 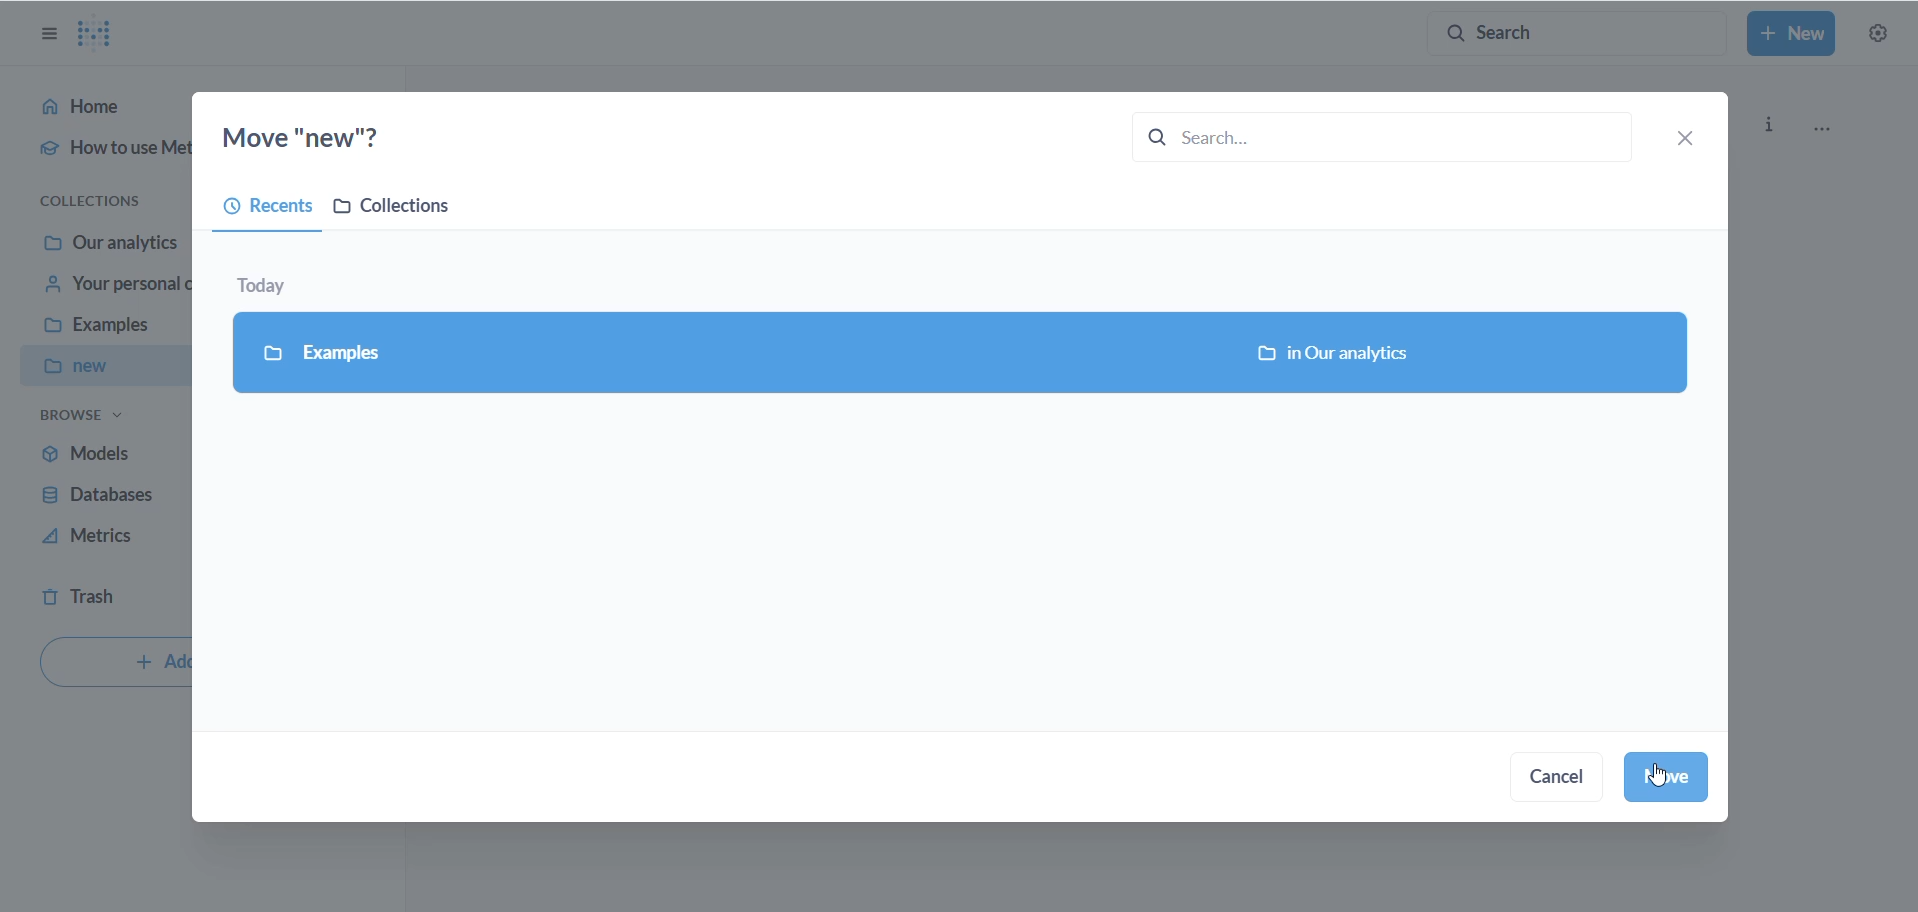 I want to click on add database, so click(x=112, y=665).